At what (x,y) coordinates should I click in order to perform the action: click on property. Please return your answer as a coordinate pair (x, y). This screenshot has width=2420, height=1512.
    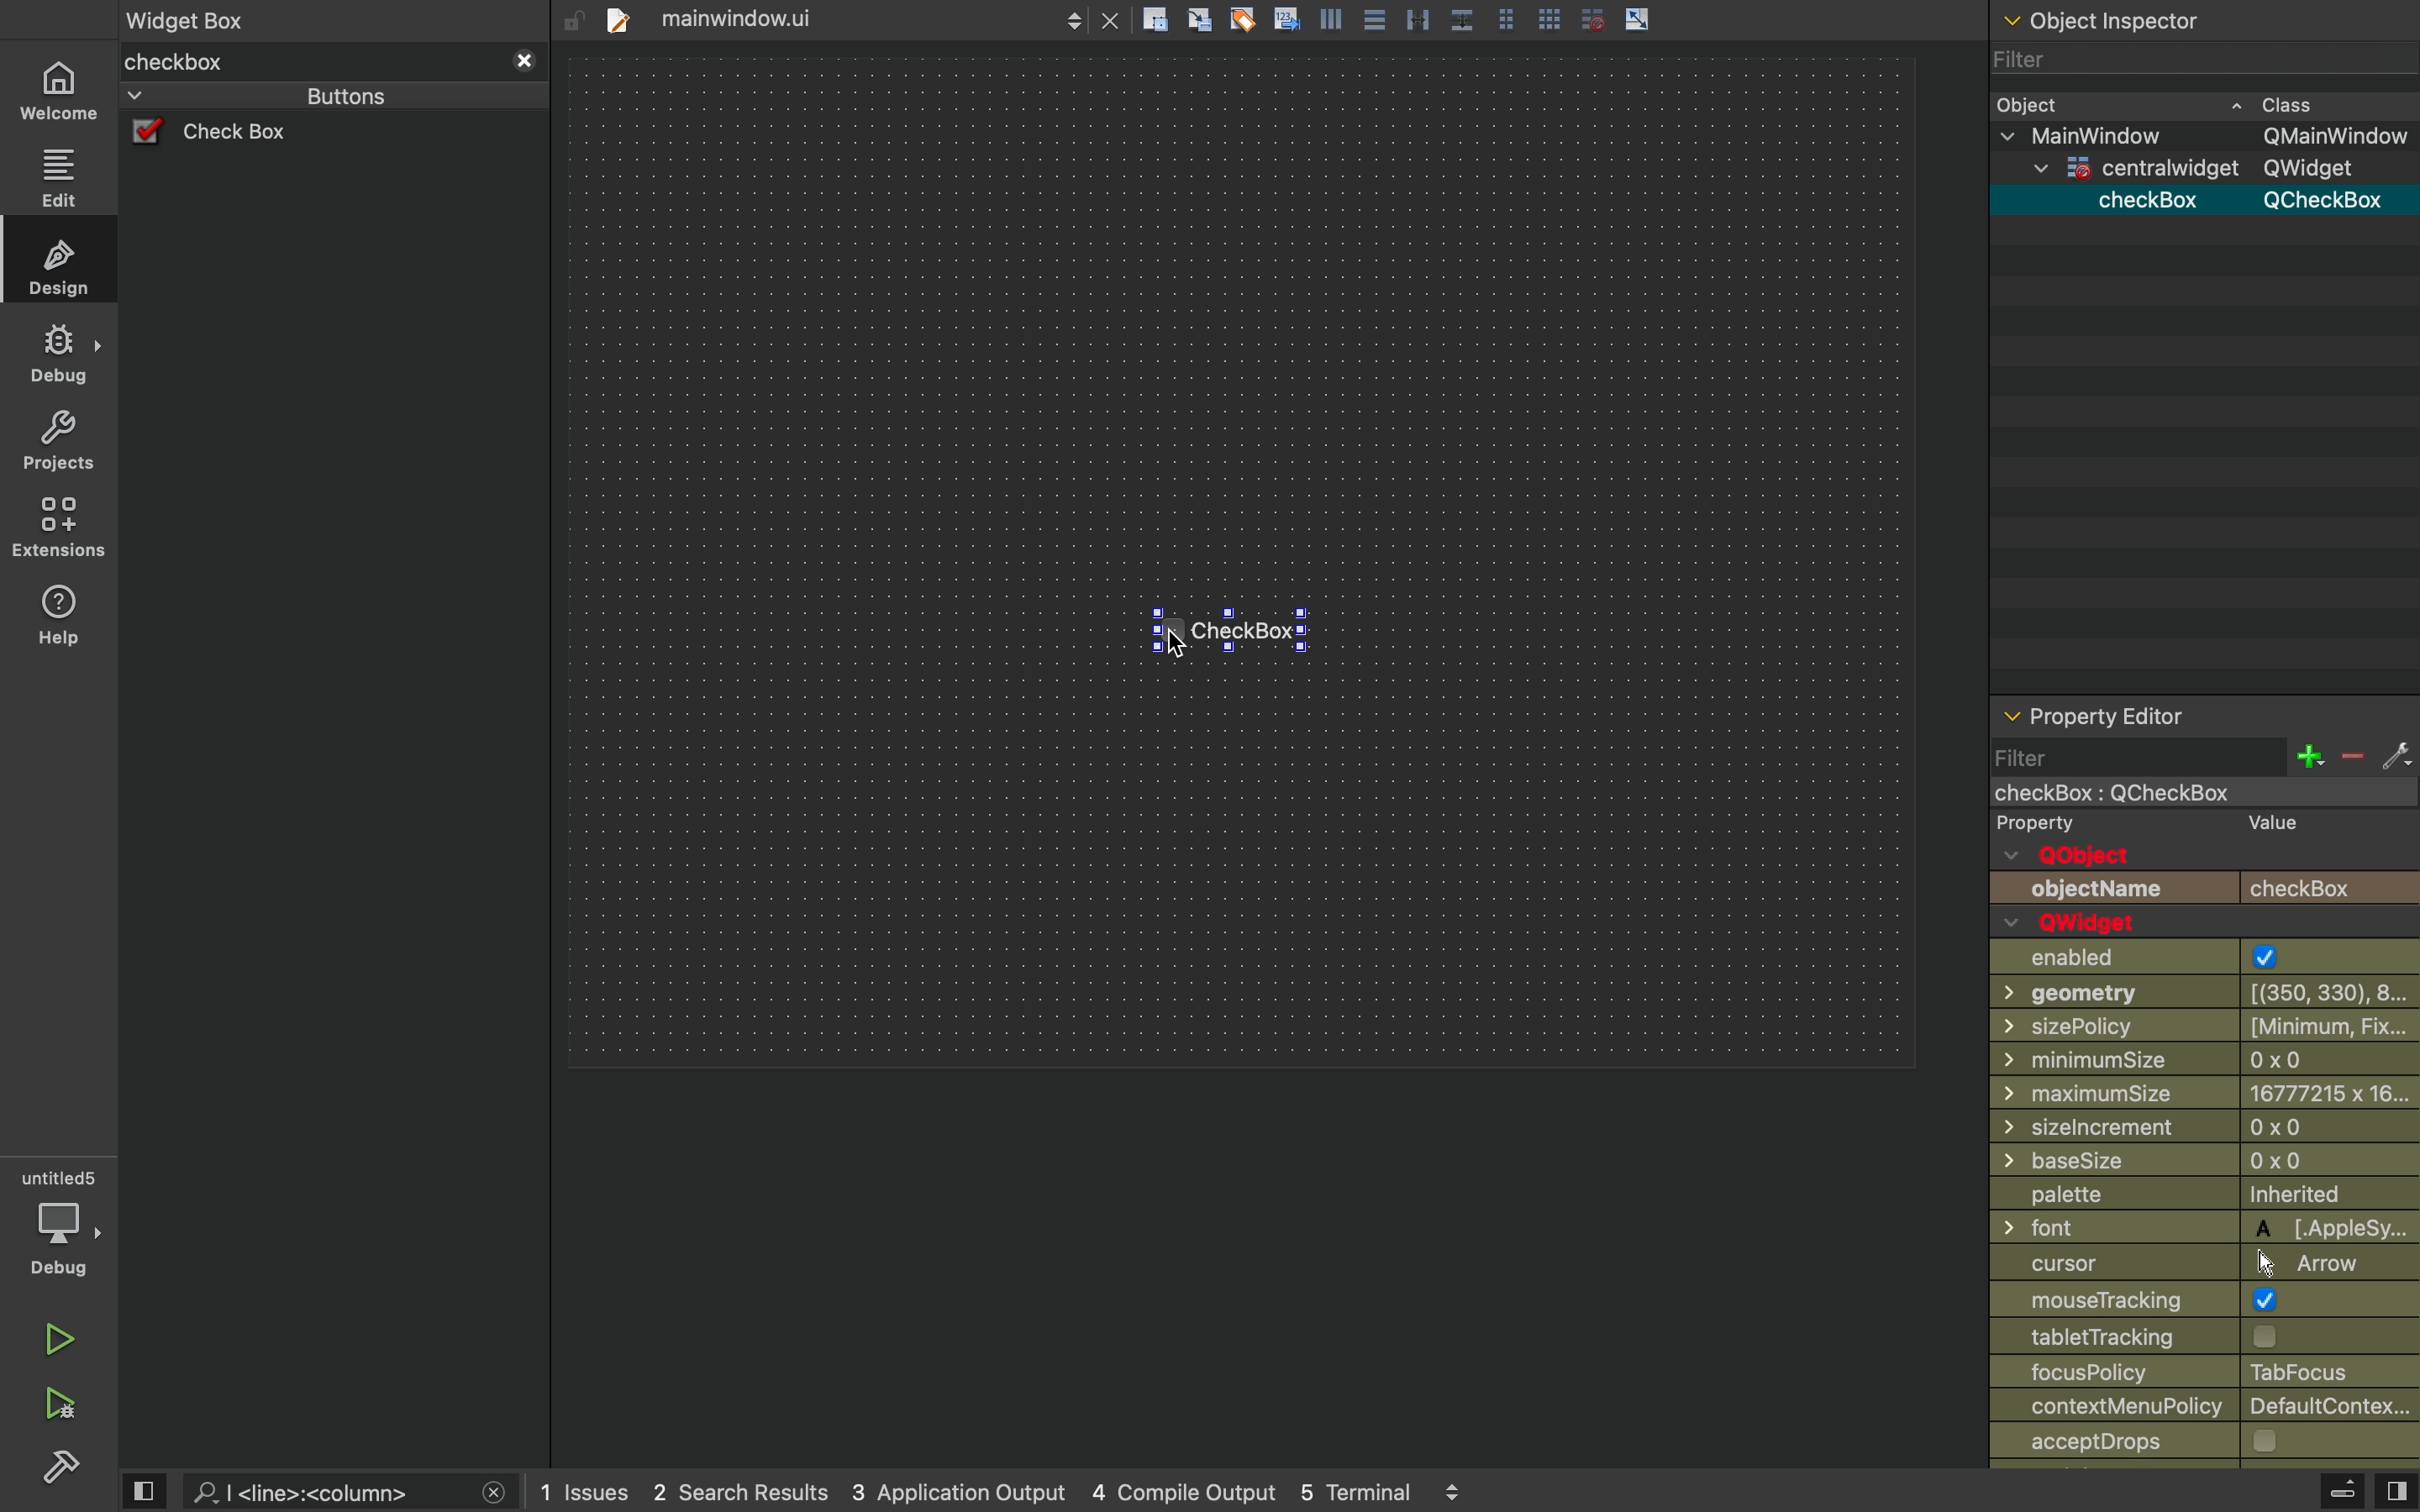
    Looking at the image, I should click on (2038, 826).